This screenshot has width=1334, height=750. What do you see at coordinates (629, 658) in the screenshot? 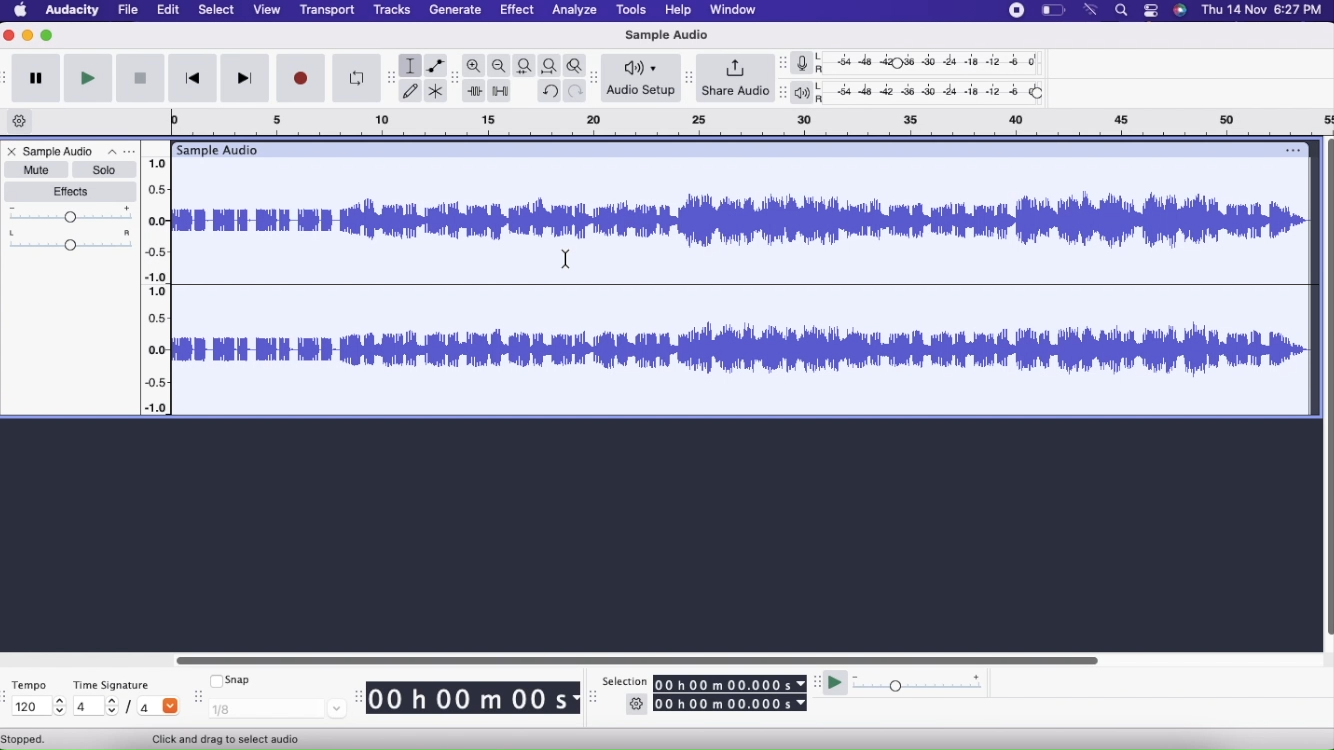
I see `Slider` at bounding box center [629, 658].